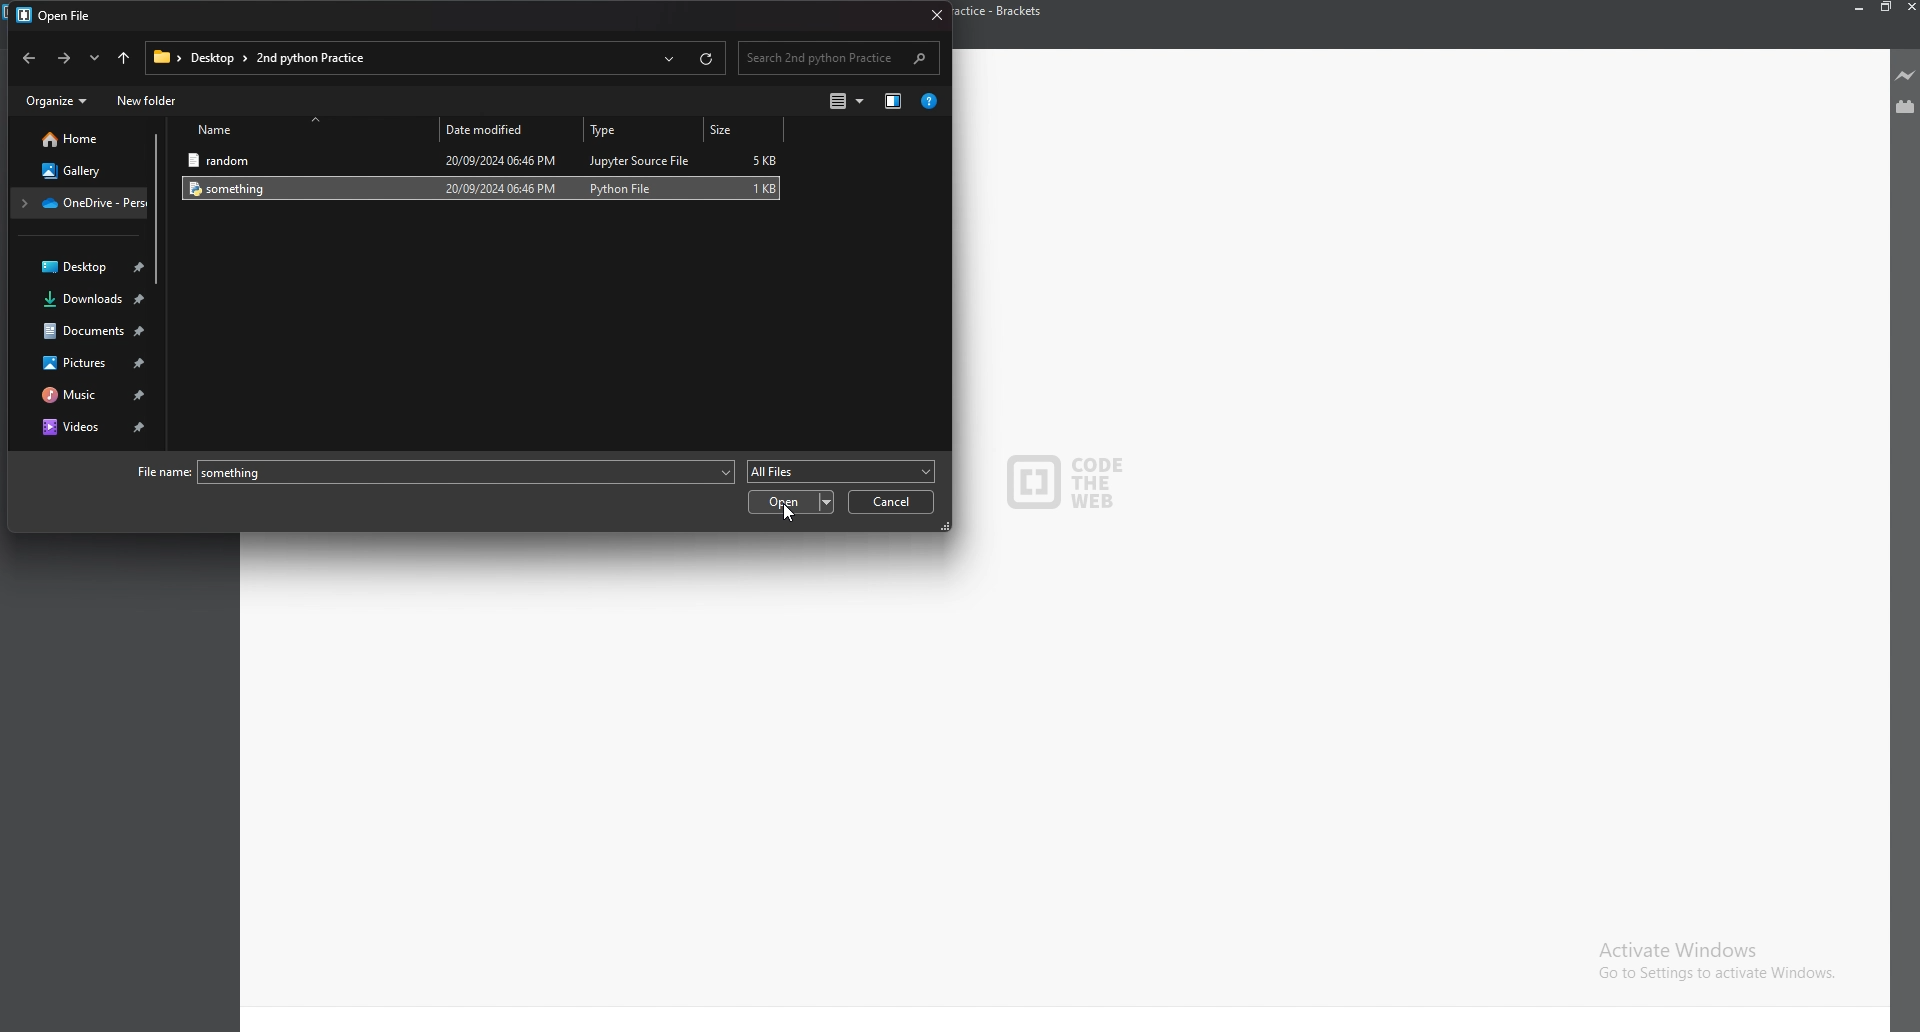 Image resolution: width=1920 pixels, height=1032 pixels. I want to click on change view, so click(893, 103).